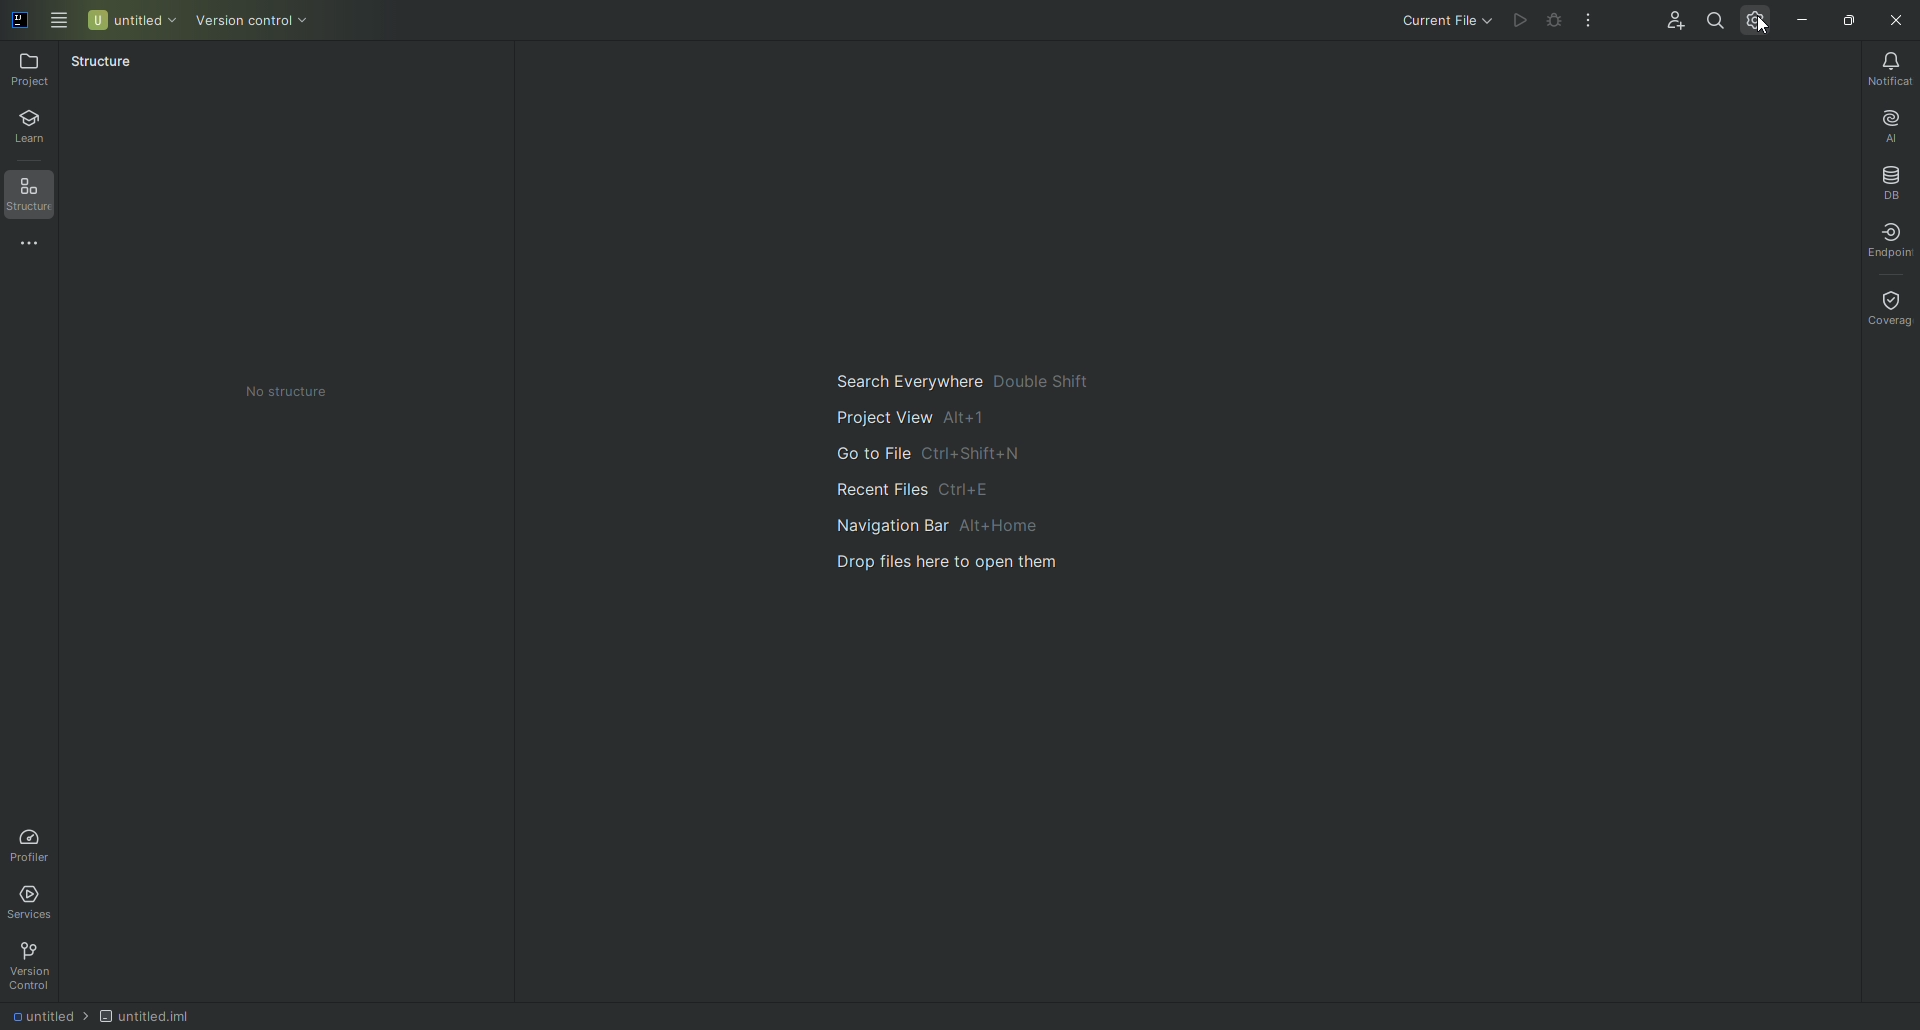 The image size is (1920, 1030). What do you see at coordinates (1589, 22) in the screenshot?
I see `More Actions` at bounding box center [1589, 22].